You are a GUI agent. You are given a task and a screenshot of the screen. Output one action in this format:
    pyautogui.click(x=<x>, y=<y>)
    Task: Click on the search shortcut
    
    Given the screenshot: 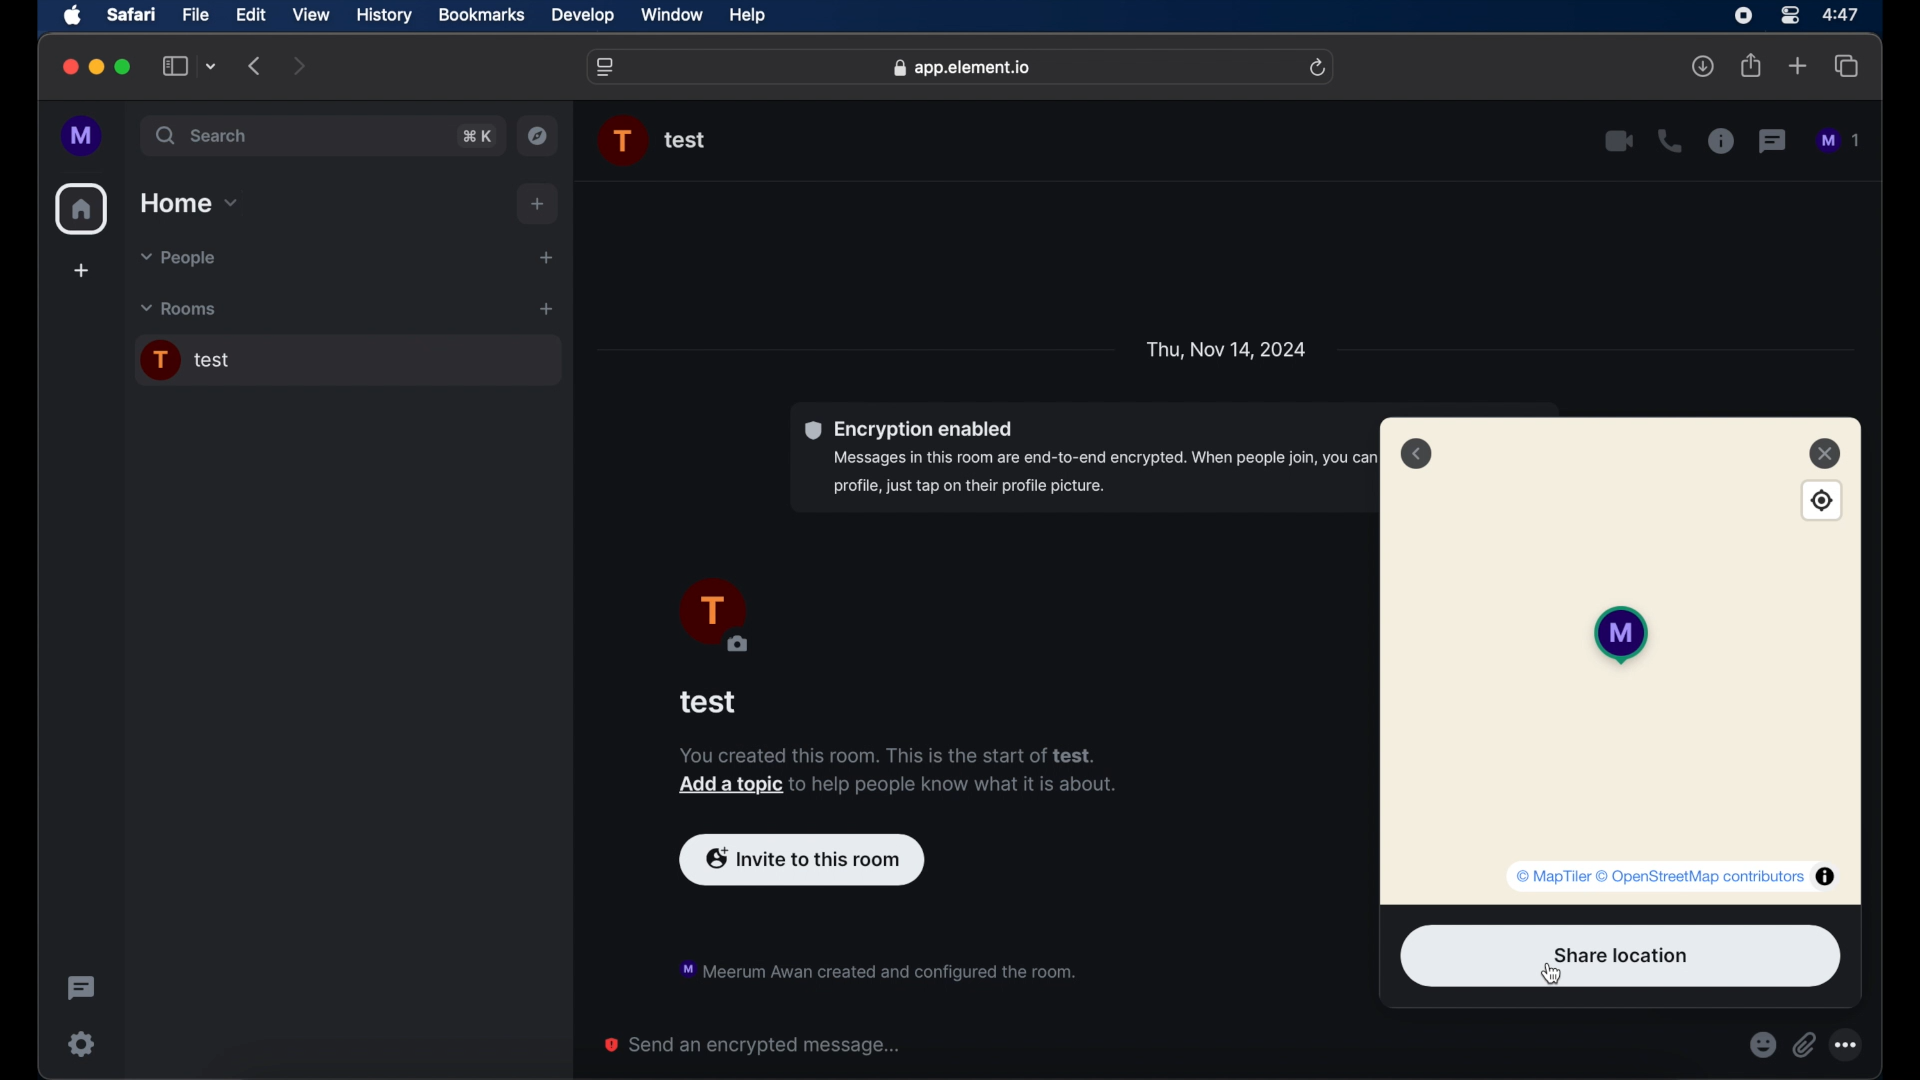 What is the action you would take?
    pyautogui.click(x=476, y=135)
    